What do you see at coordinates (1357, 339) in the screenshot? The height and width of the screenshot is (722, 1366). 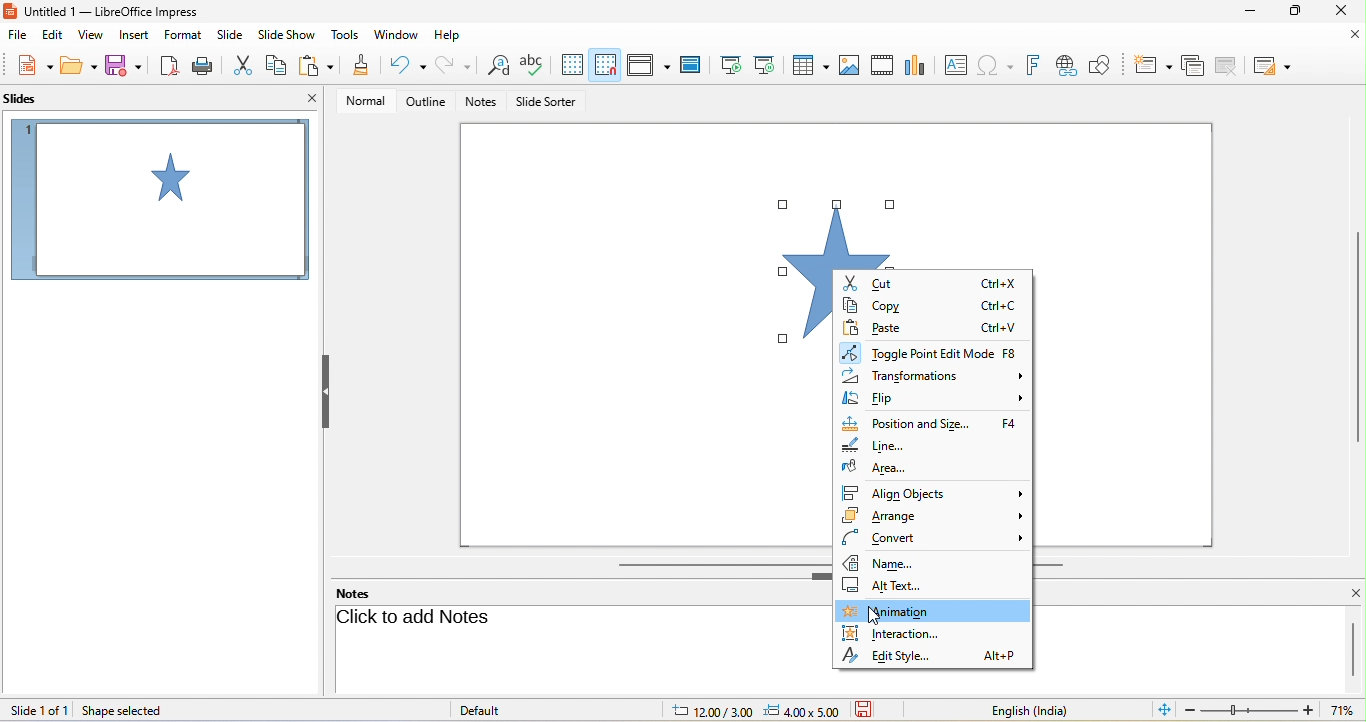 I see `vertical scroll bar` at bounding box center [1357, 339].